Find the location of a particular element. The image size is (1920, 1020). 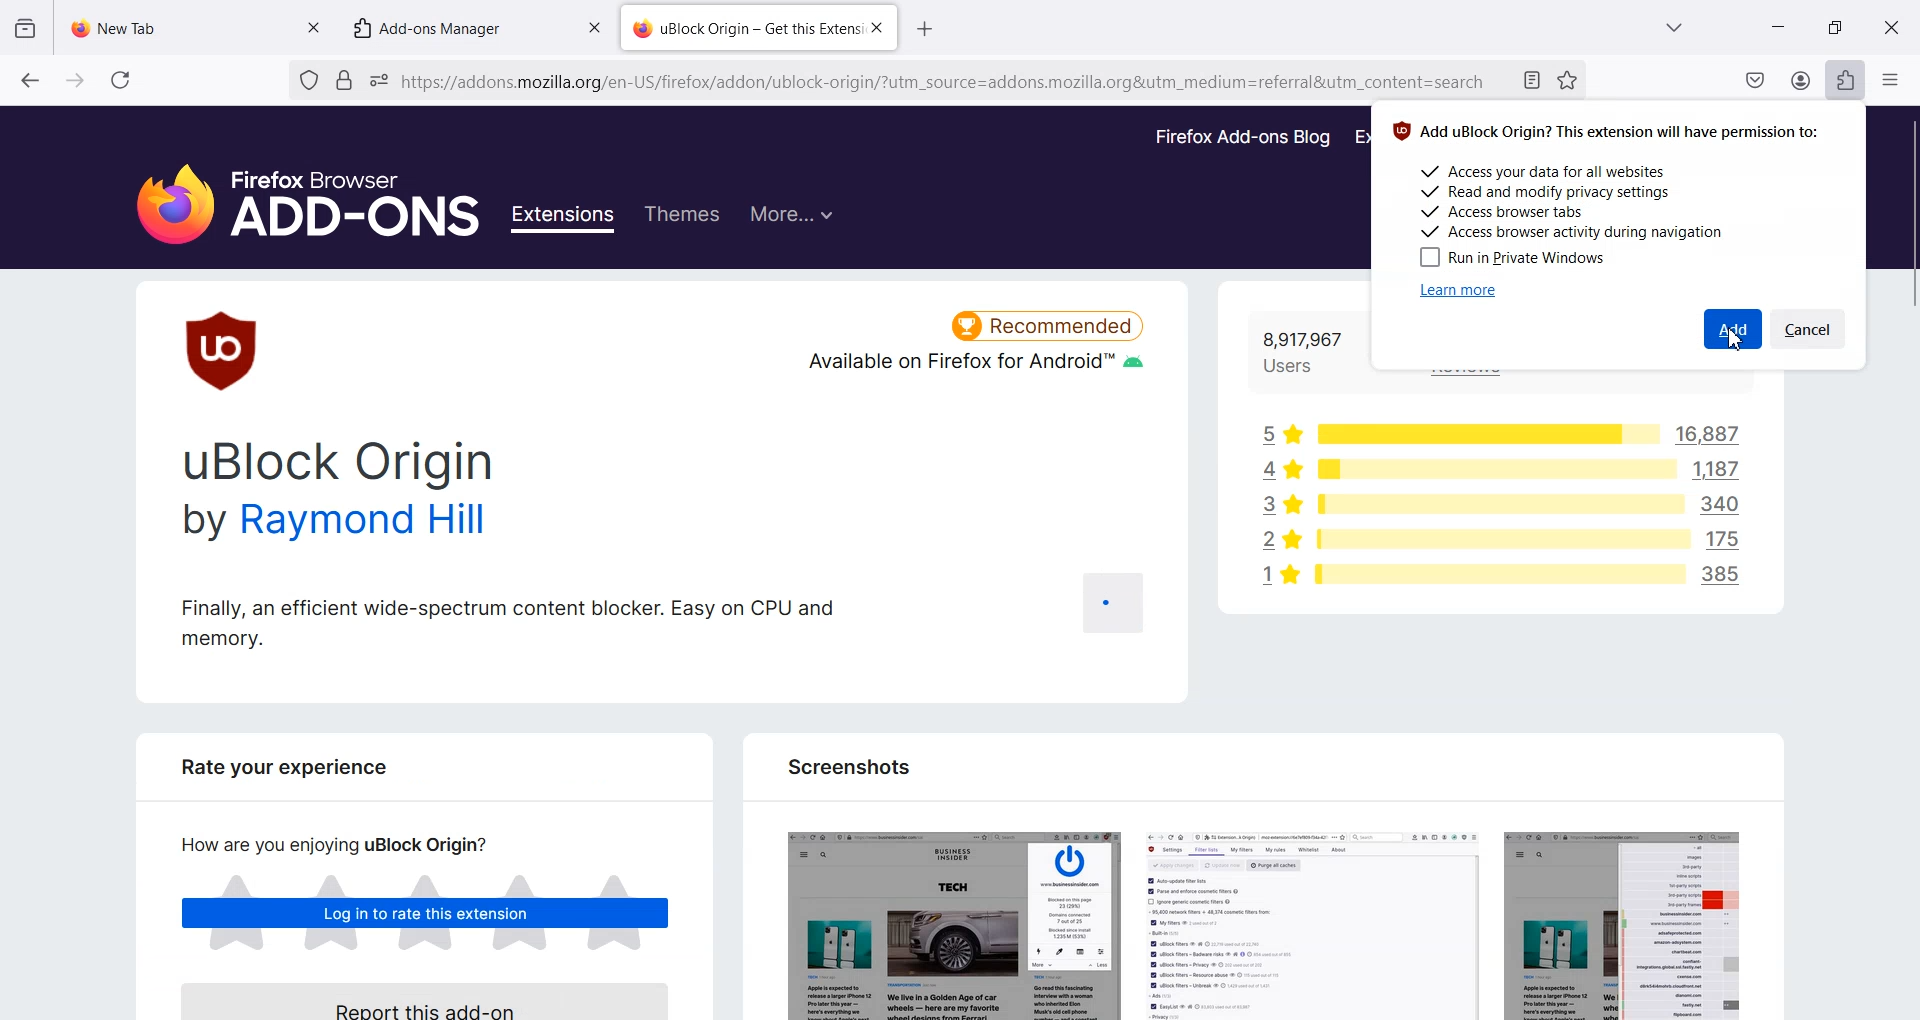

rating bar is located at coordinates (1495, 506).